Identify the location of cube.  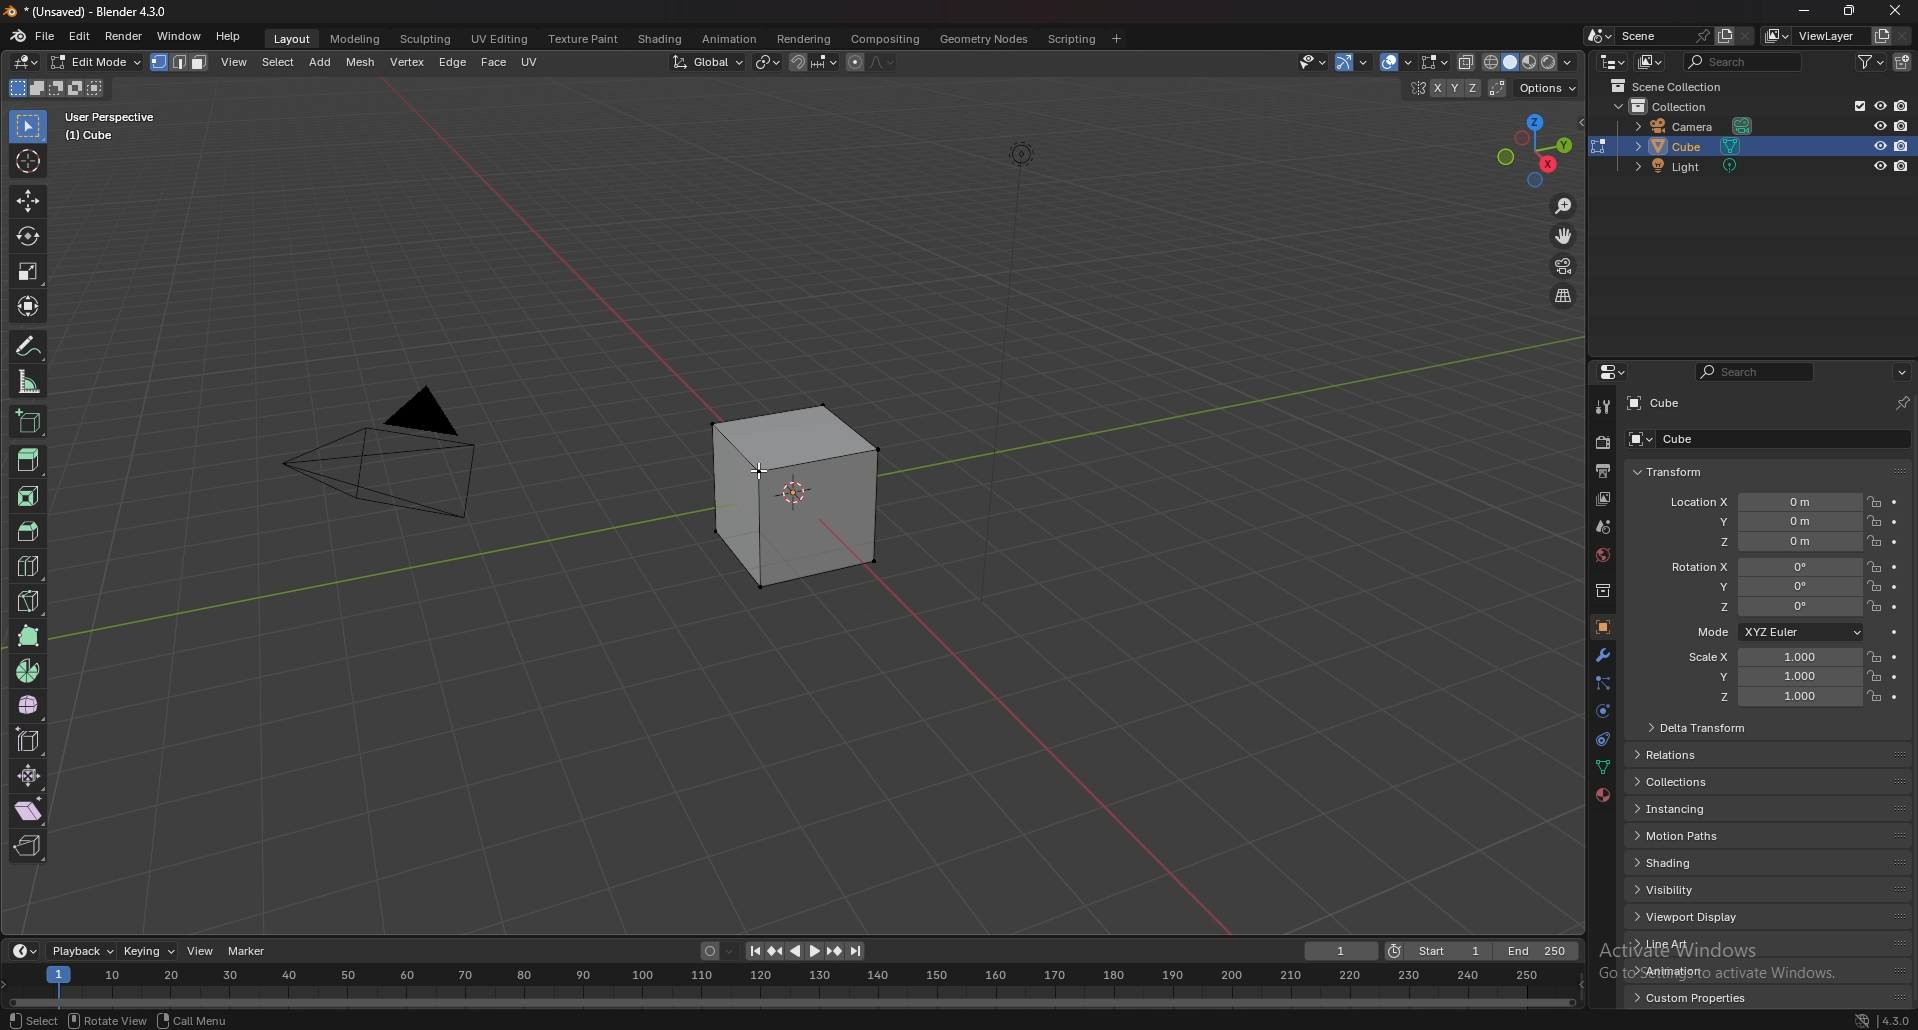
(1654, 403).